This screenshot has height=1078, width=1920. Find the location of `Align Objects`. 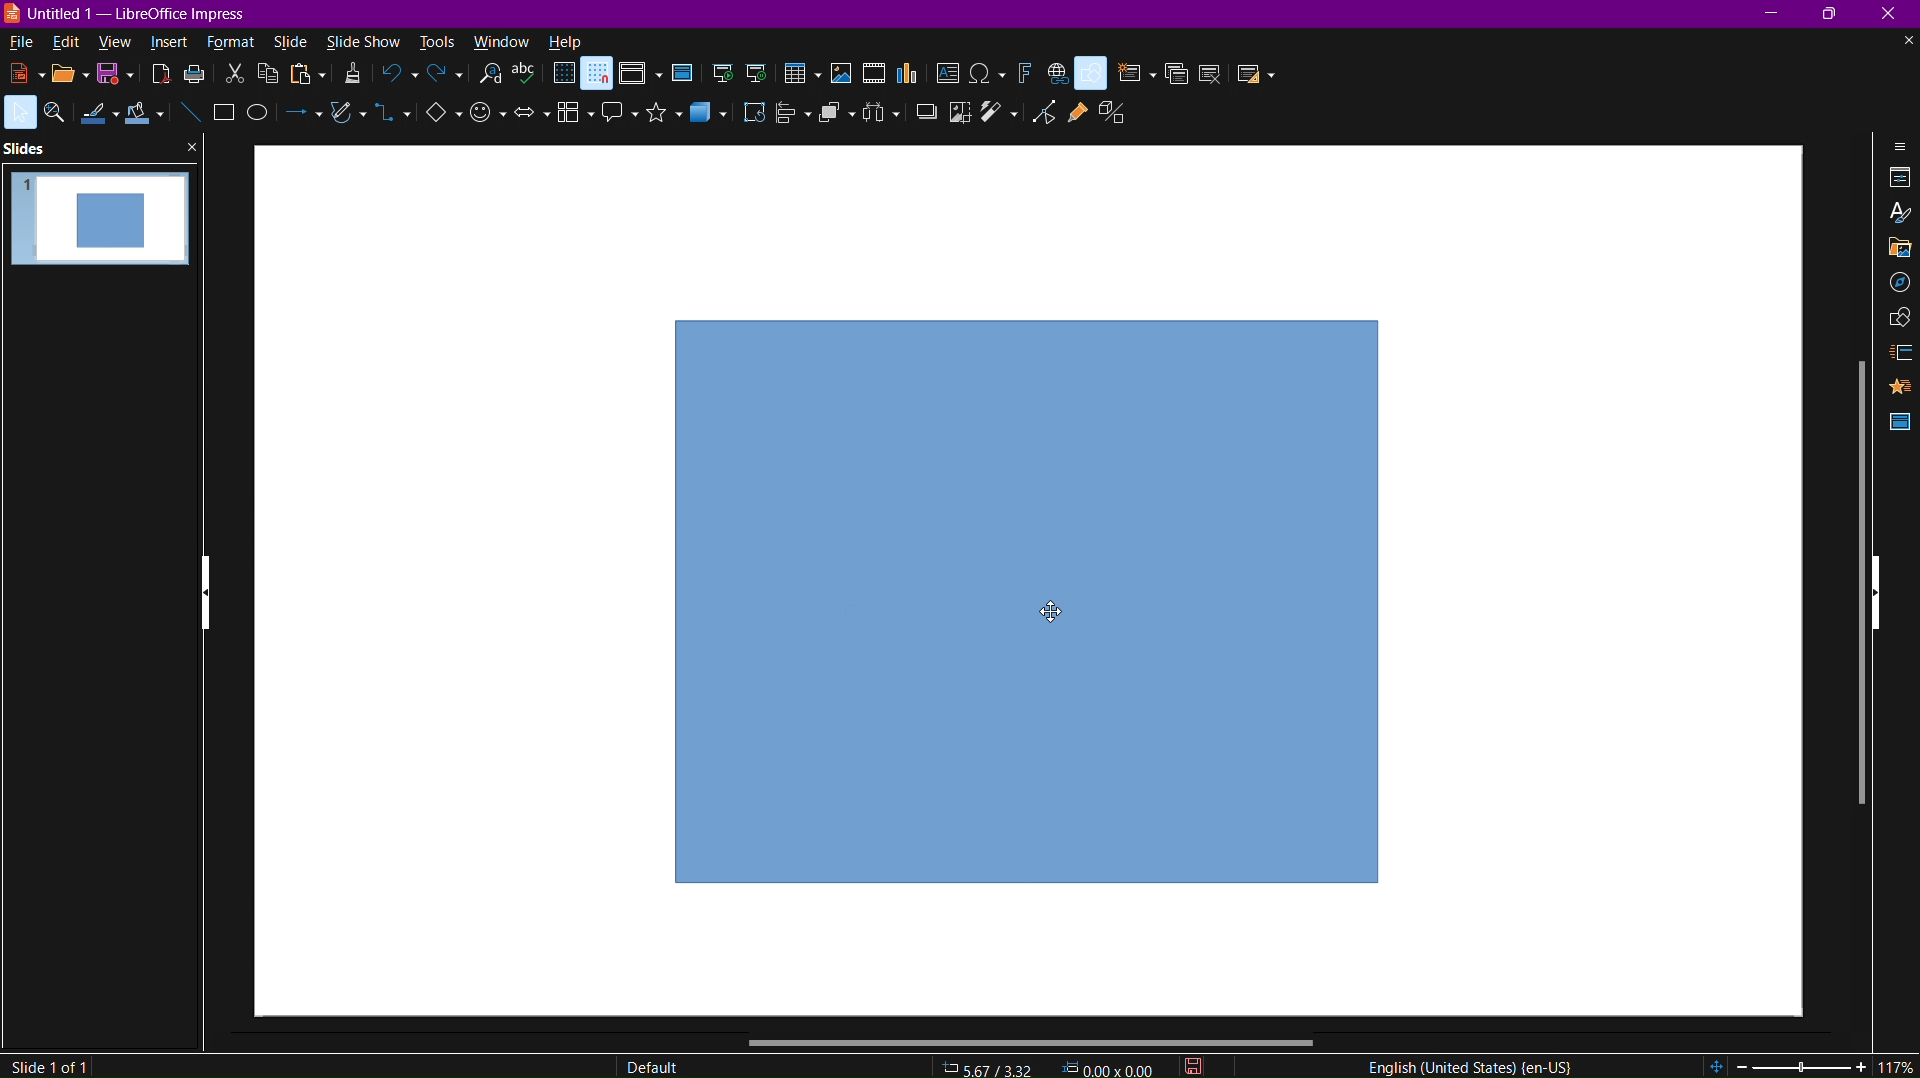

Align Objects is located at coordinates (788, 120).